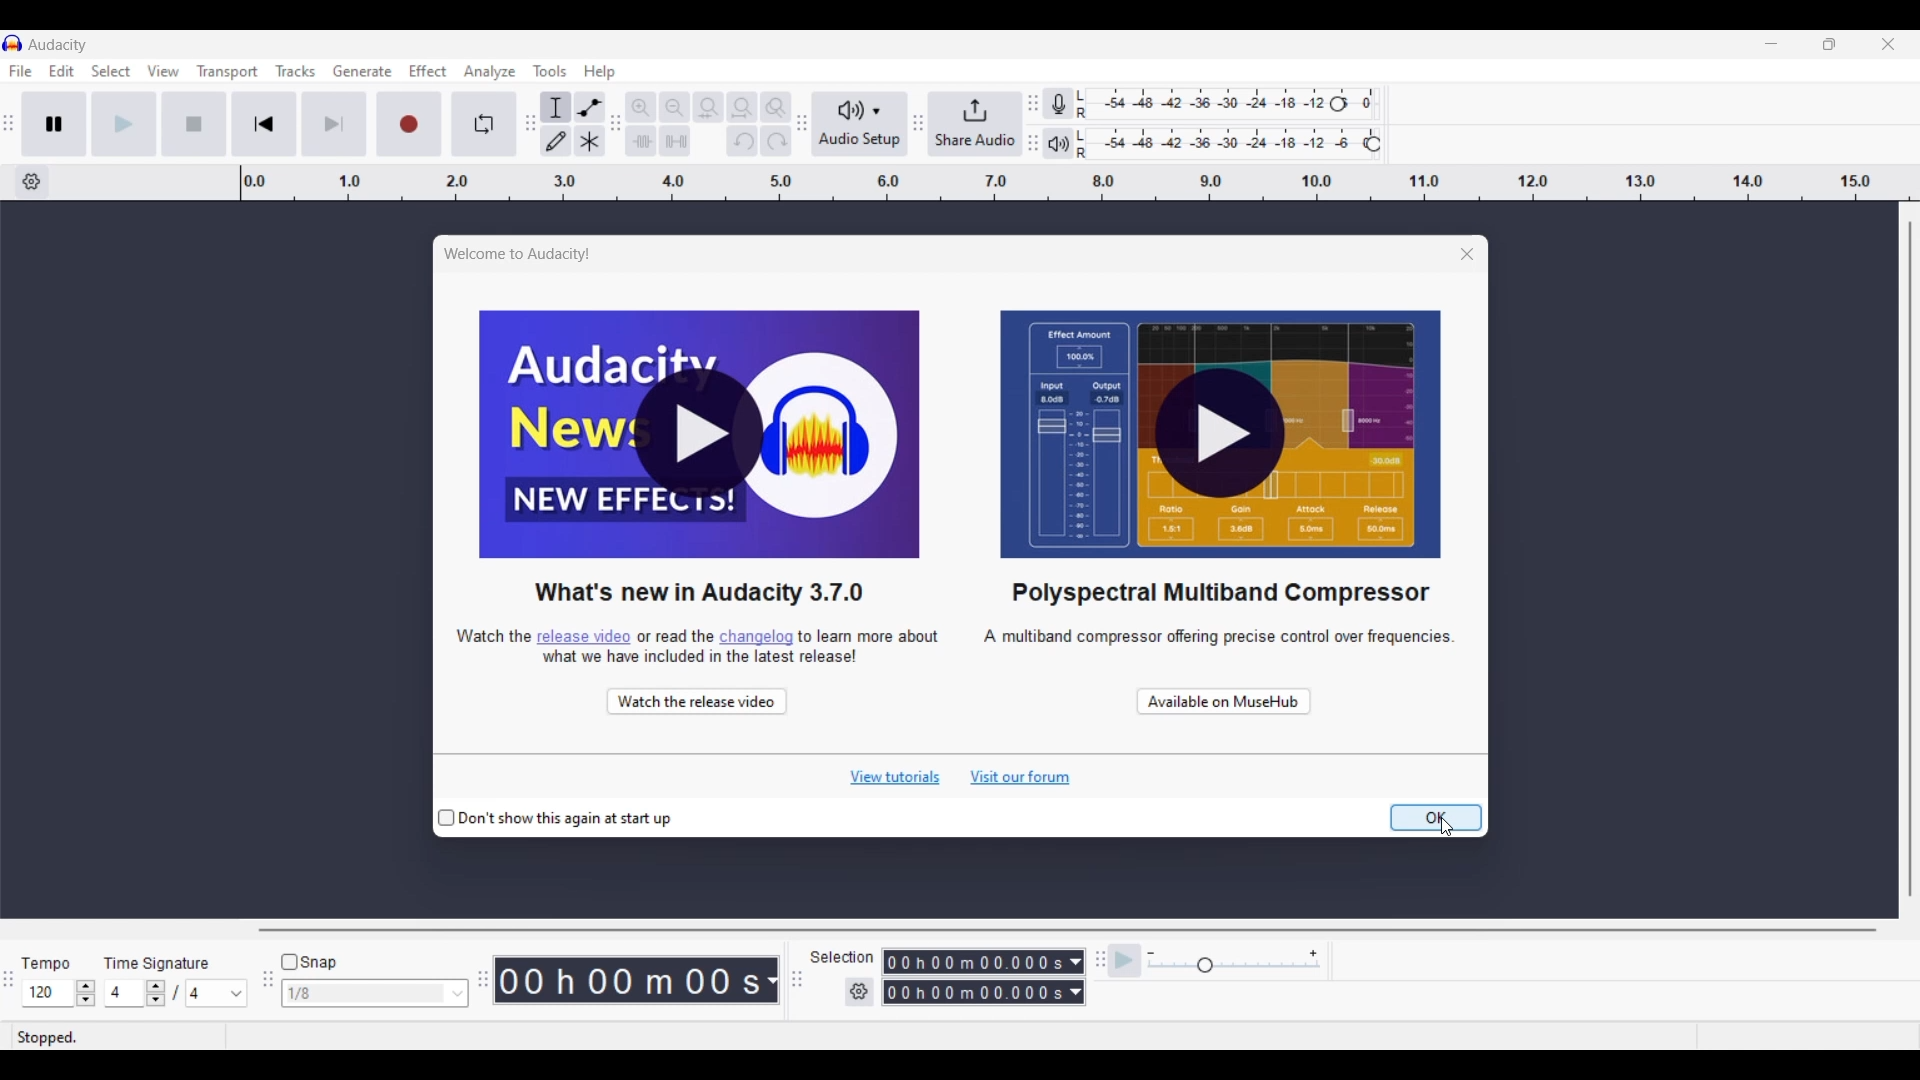 The width and height of the screenshot is (1920, 1080). I want to click on Trim audio outside selection, so click(640, 141).